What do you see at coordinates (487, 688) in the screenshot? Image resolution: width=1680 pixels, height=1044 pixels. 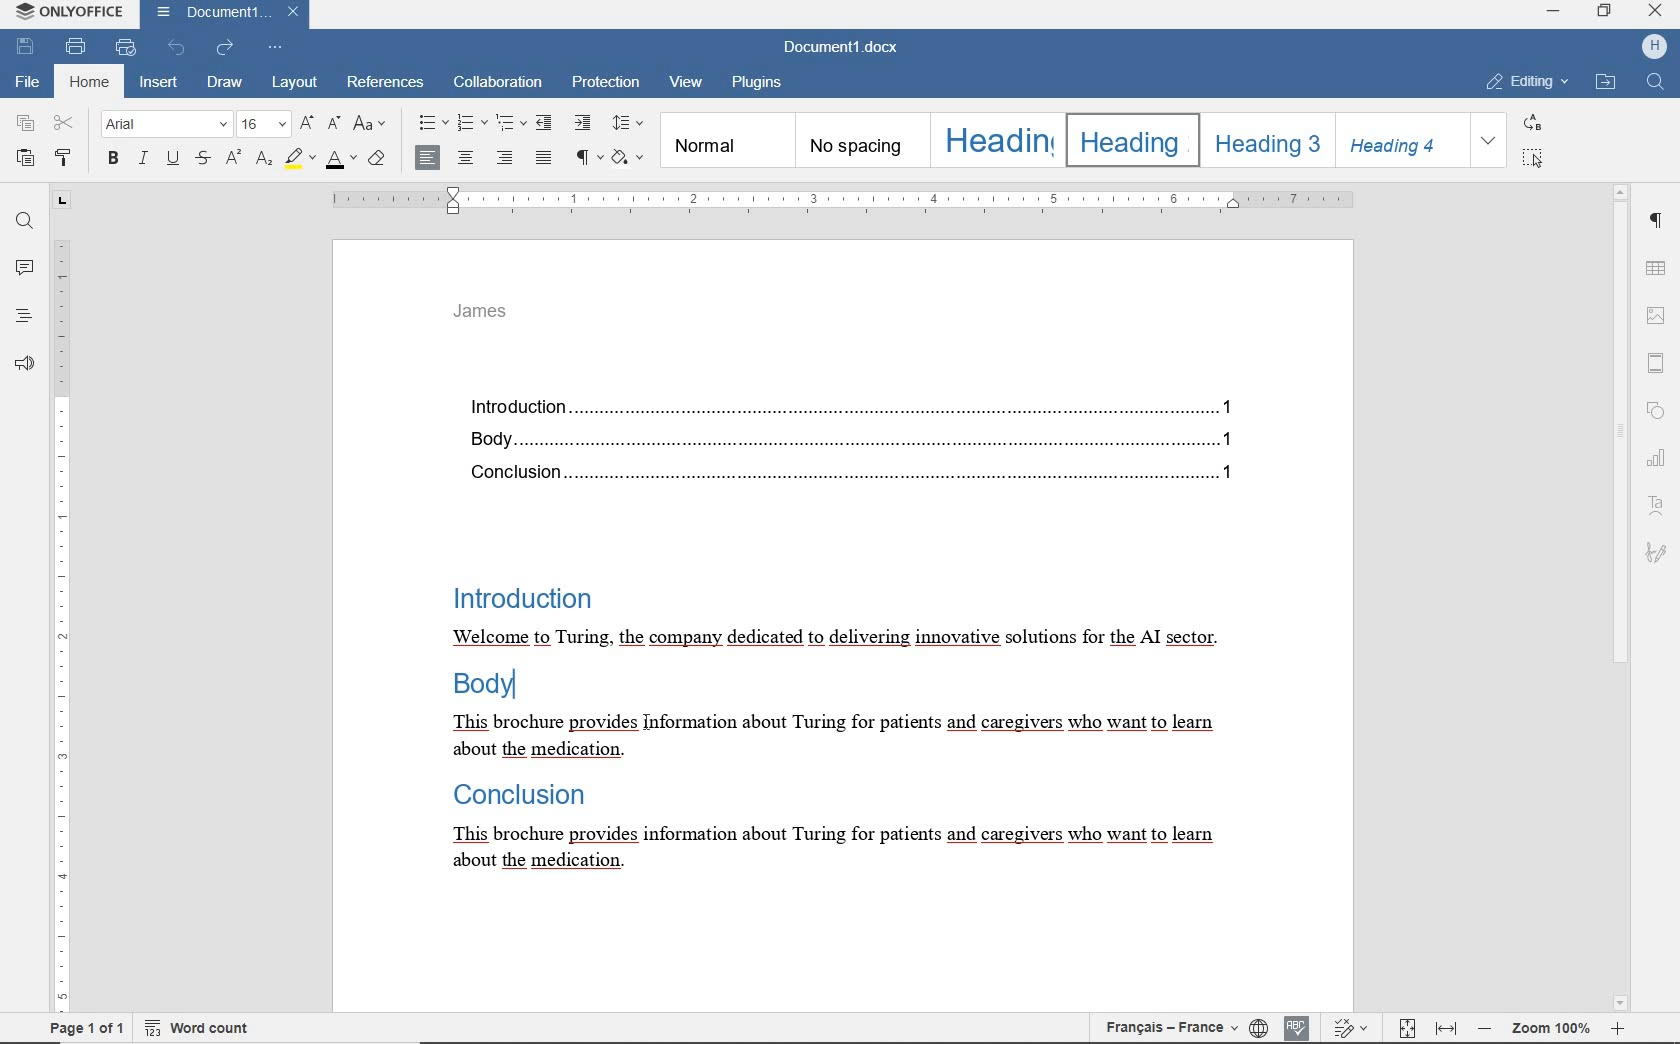 I see `Body` at bounding box center [487, 688].